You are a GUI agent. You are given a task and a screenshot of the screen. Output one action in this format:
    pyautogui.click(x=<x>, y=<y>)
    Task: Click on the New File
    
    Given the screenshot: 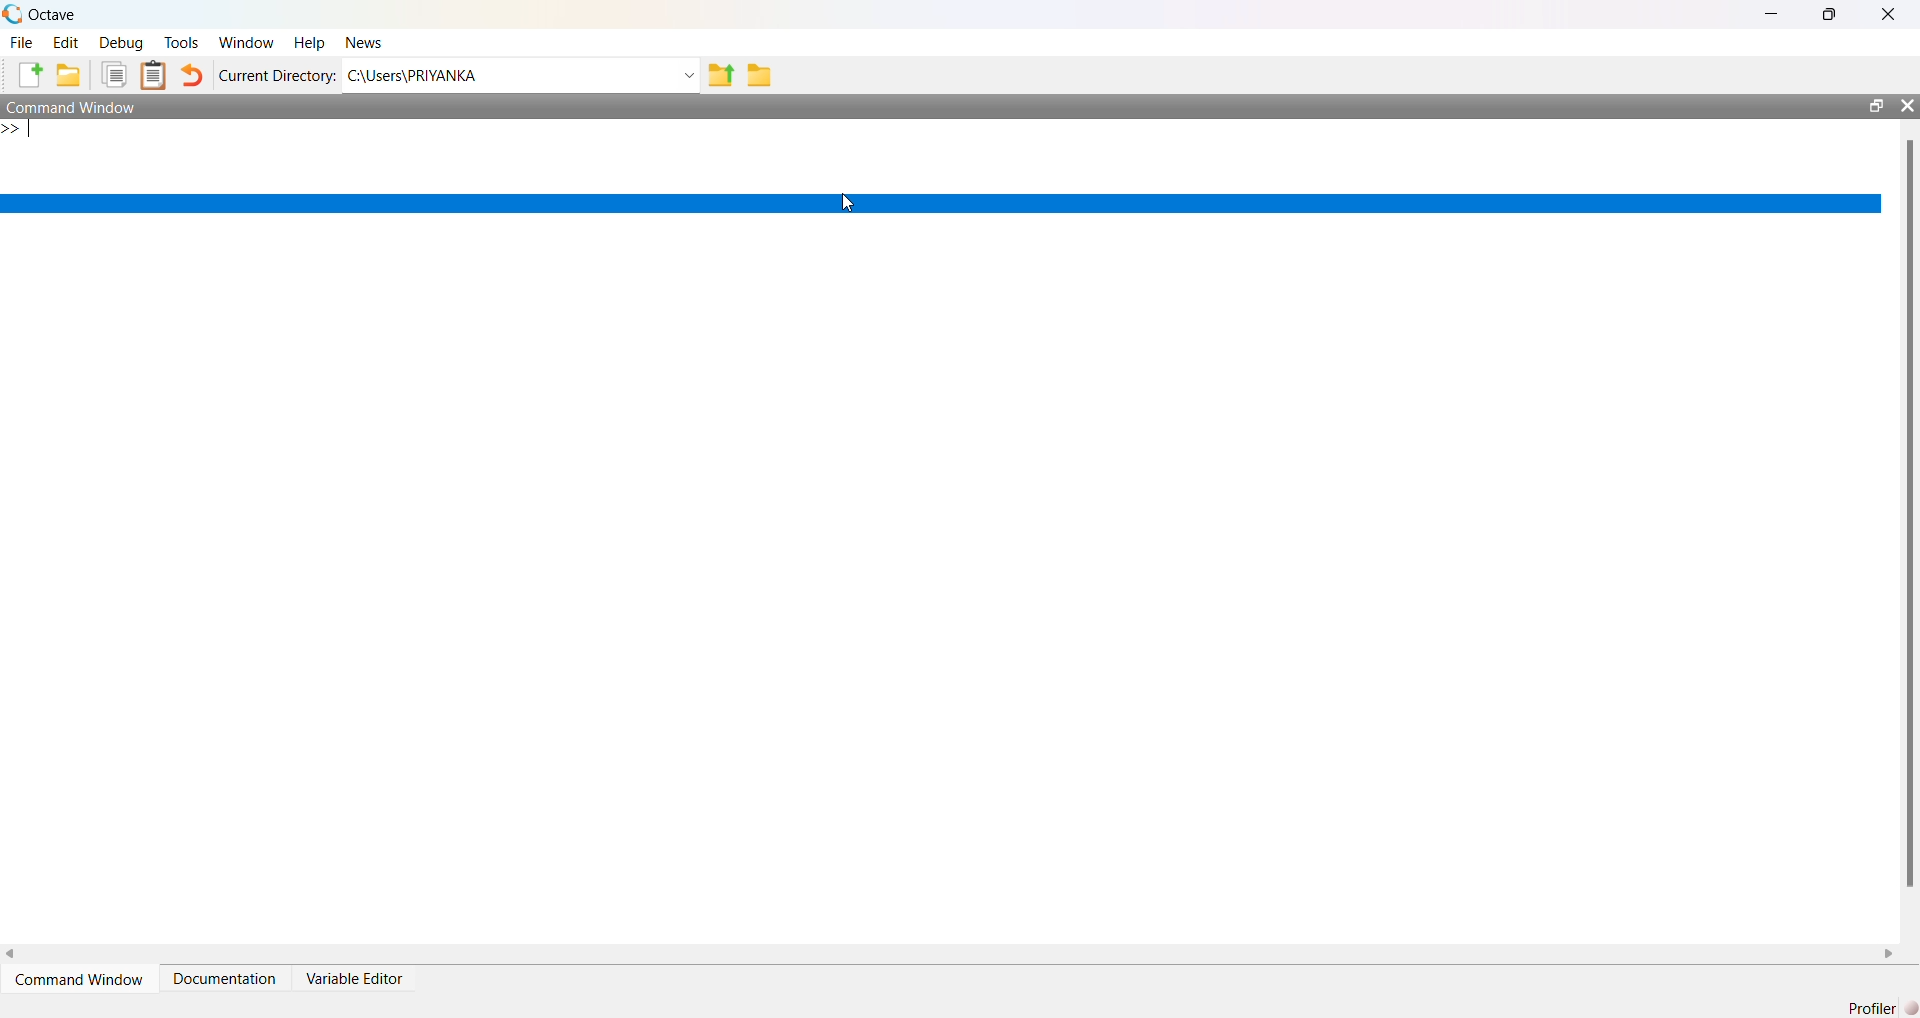 What is the action you would take?
    pyautogui.click(x=30, y=75)
    